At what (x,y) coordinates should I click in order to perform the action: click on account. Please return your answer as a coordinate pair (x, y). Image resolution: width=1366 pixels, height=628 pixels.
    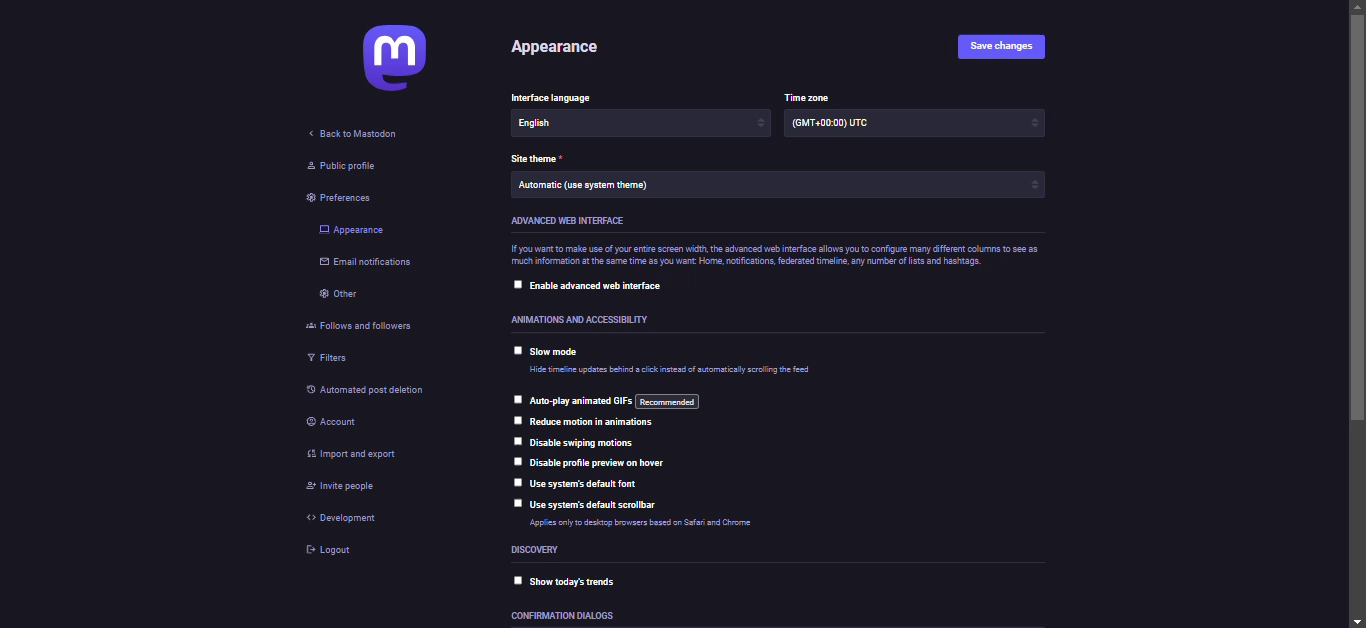
    Looking at the image, I should click on (339, 421).